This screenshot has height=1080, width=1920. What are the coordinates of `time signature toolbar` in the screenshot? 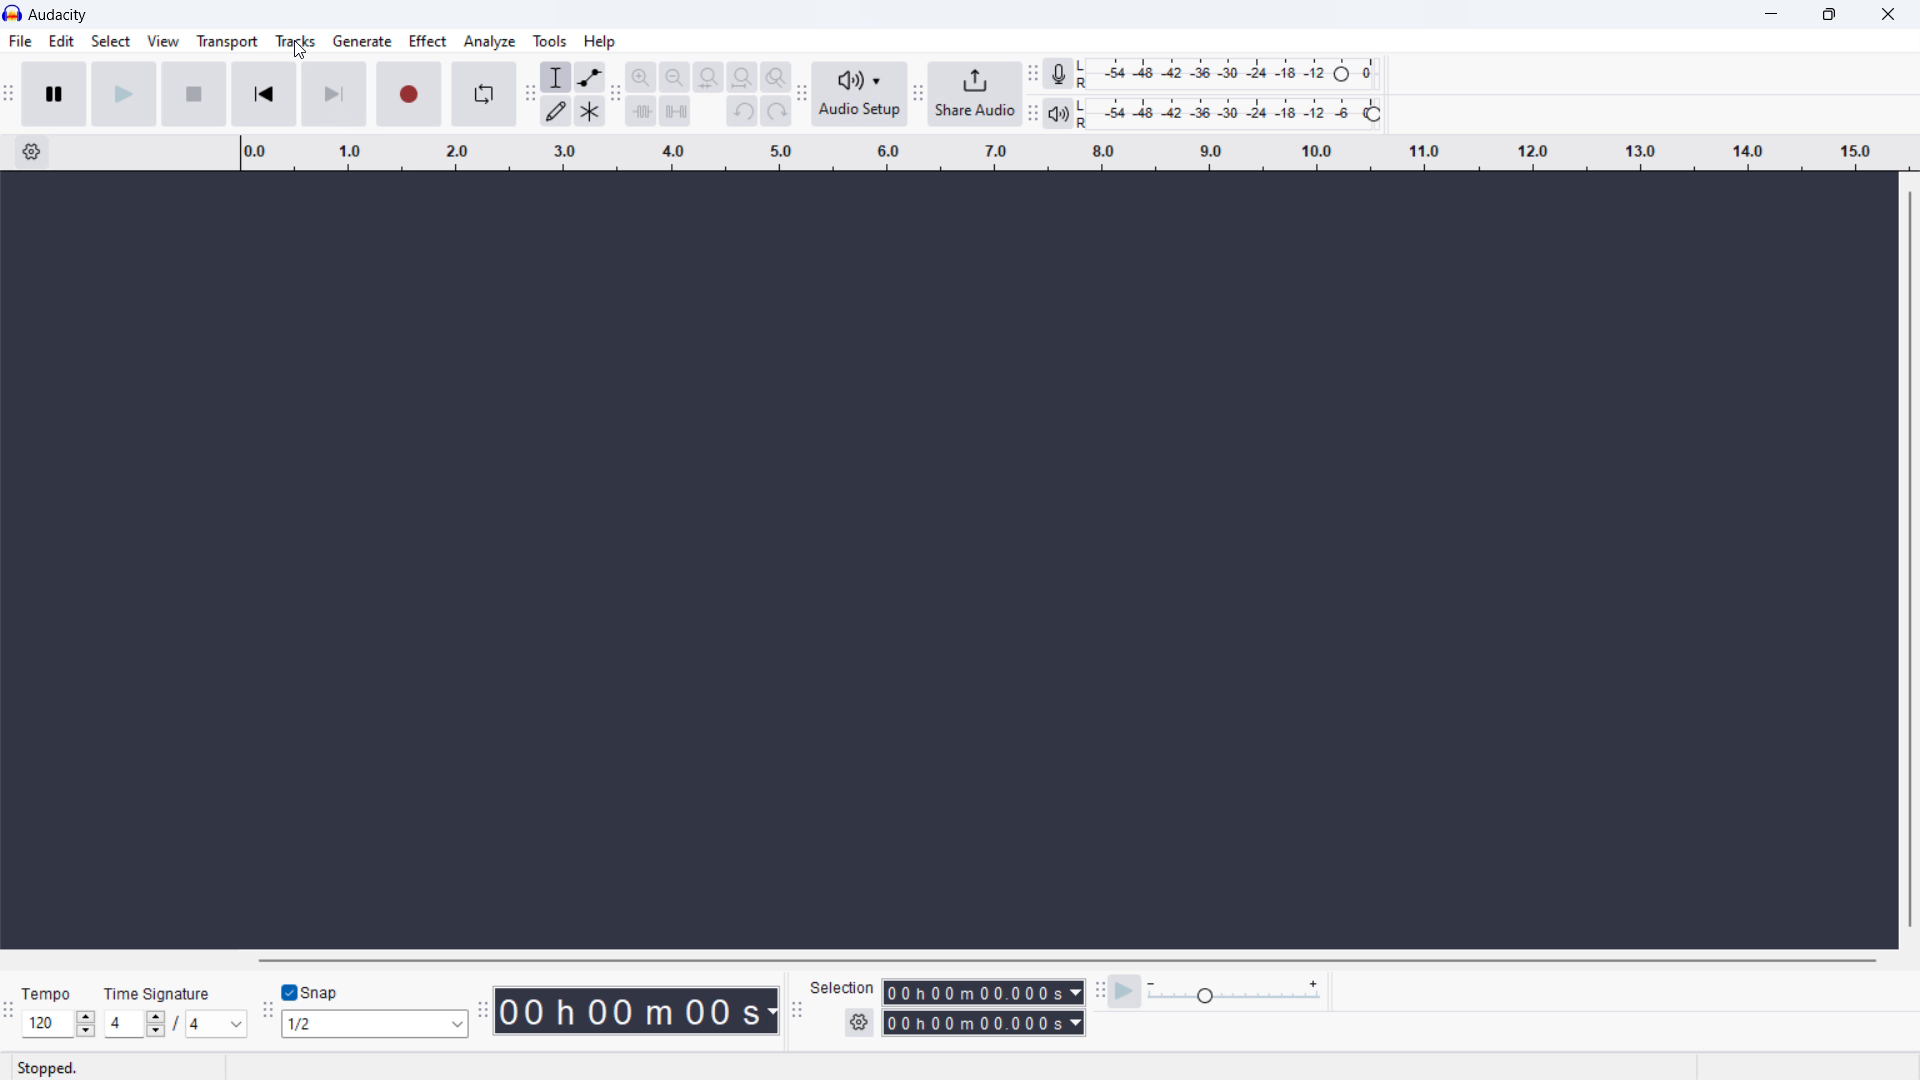 It's located at (8, 1010).